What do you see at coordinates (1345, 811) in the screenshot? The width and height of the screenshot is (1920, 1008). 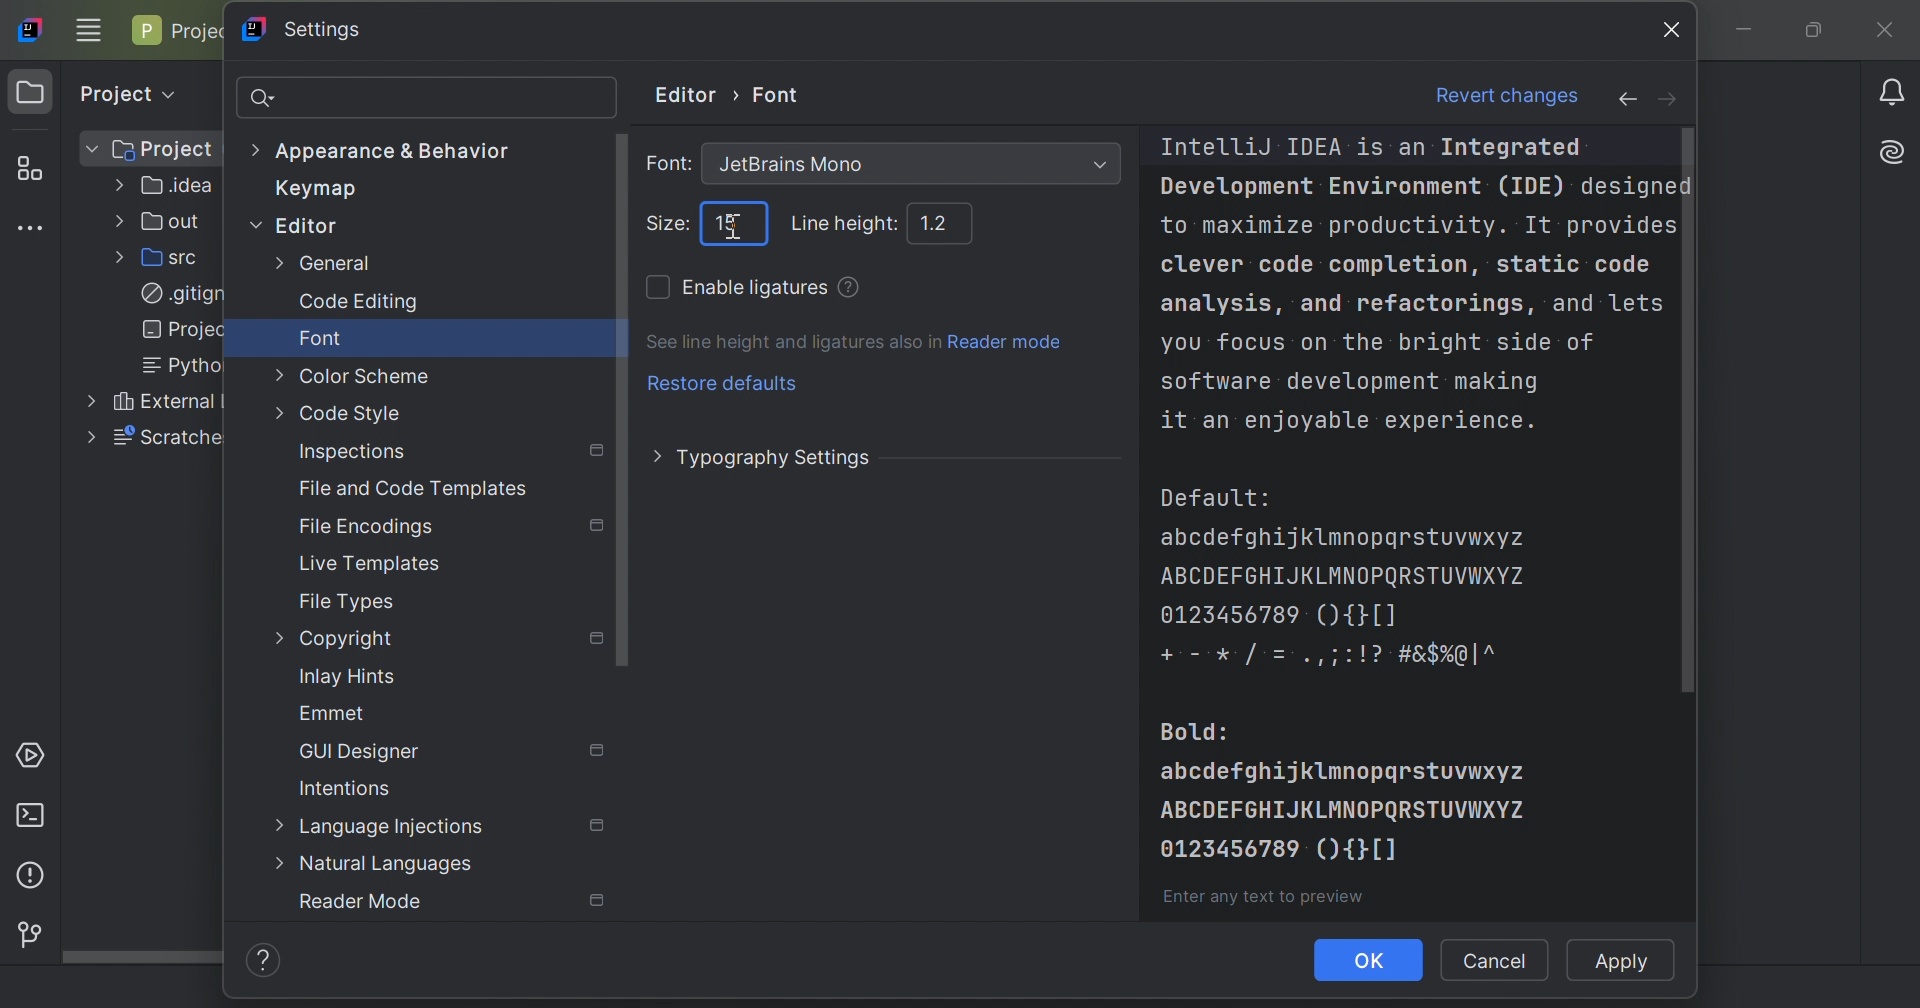 I see `ABCDEFGHIJKLMNOPQRSTUVWXYZ` at bounding box center [1345, 811].